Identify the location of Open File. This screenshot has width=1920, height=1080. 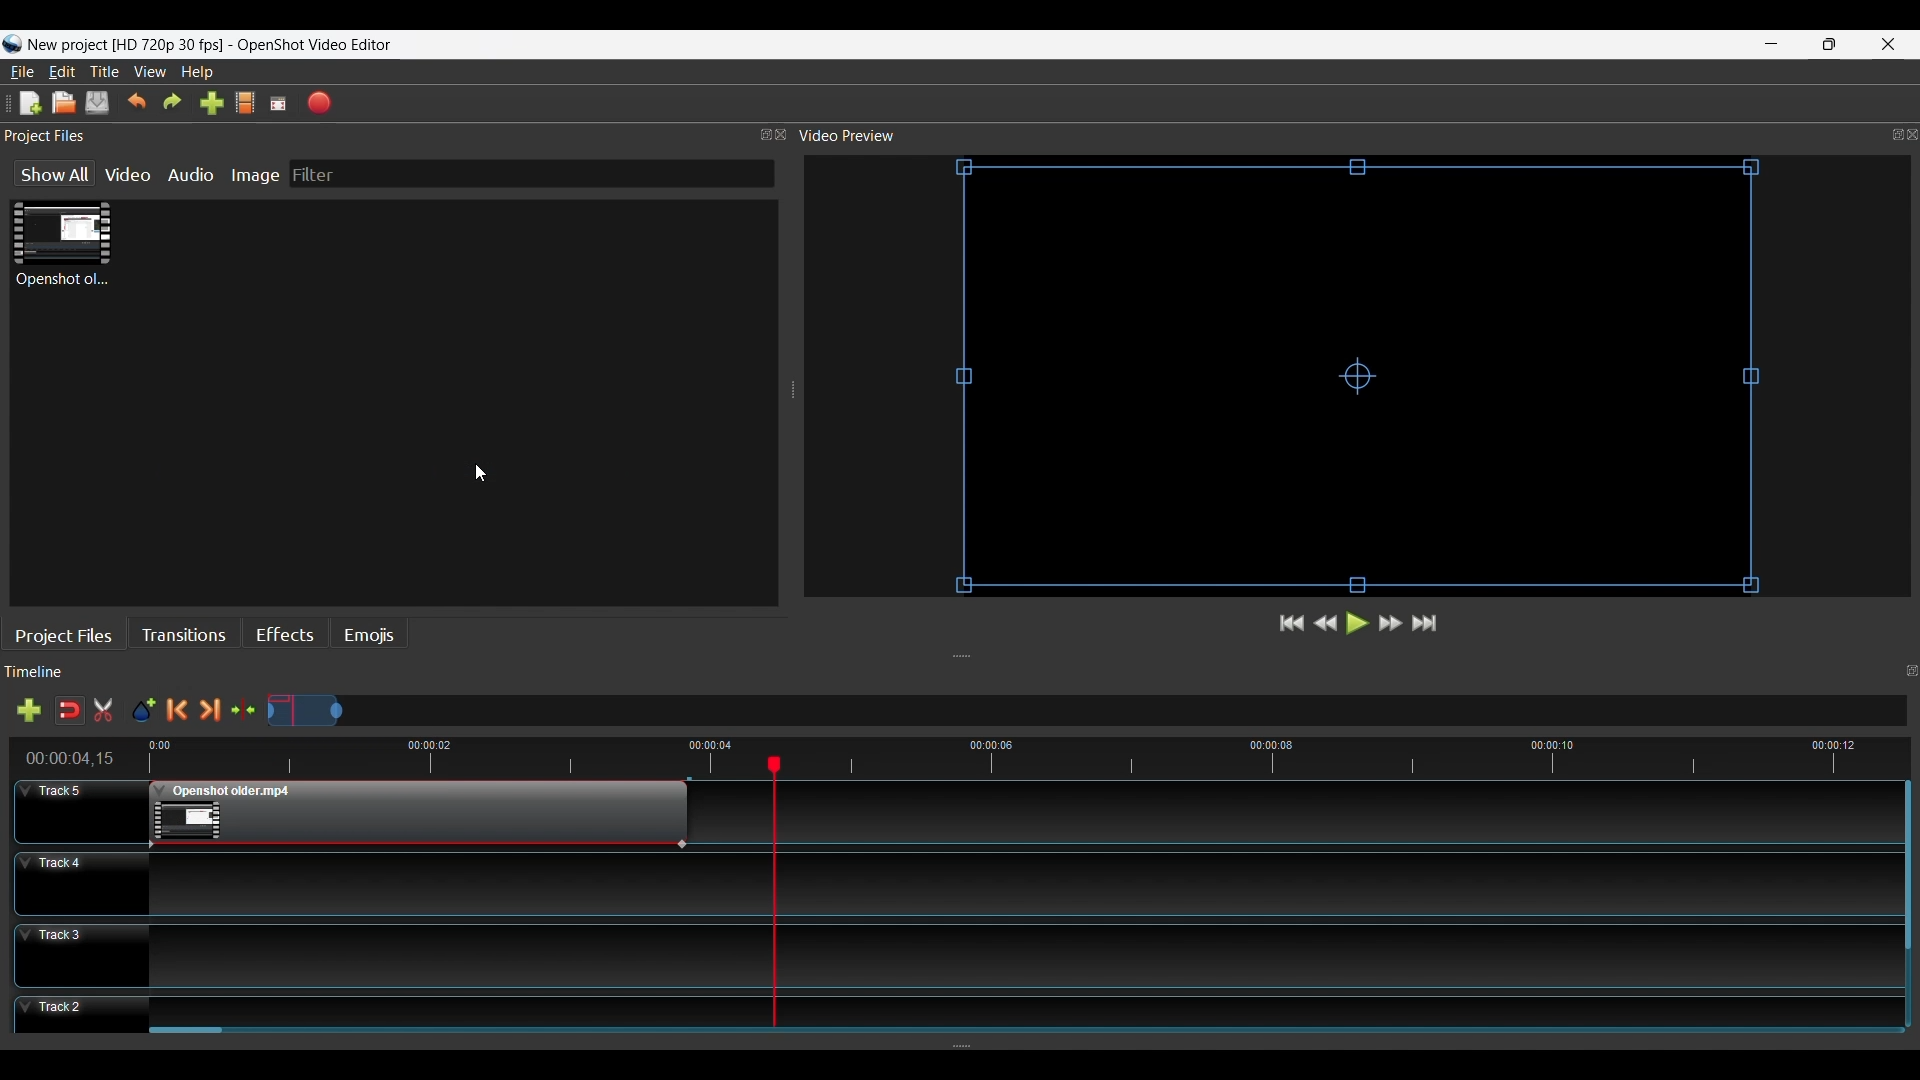
(63, 103).